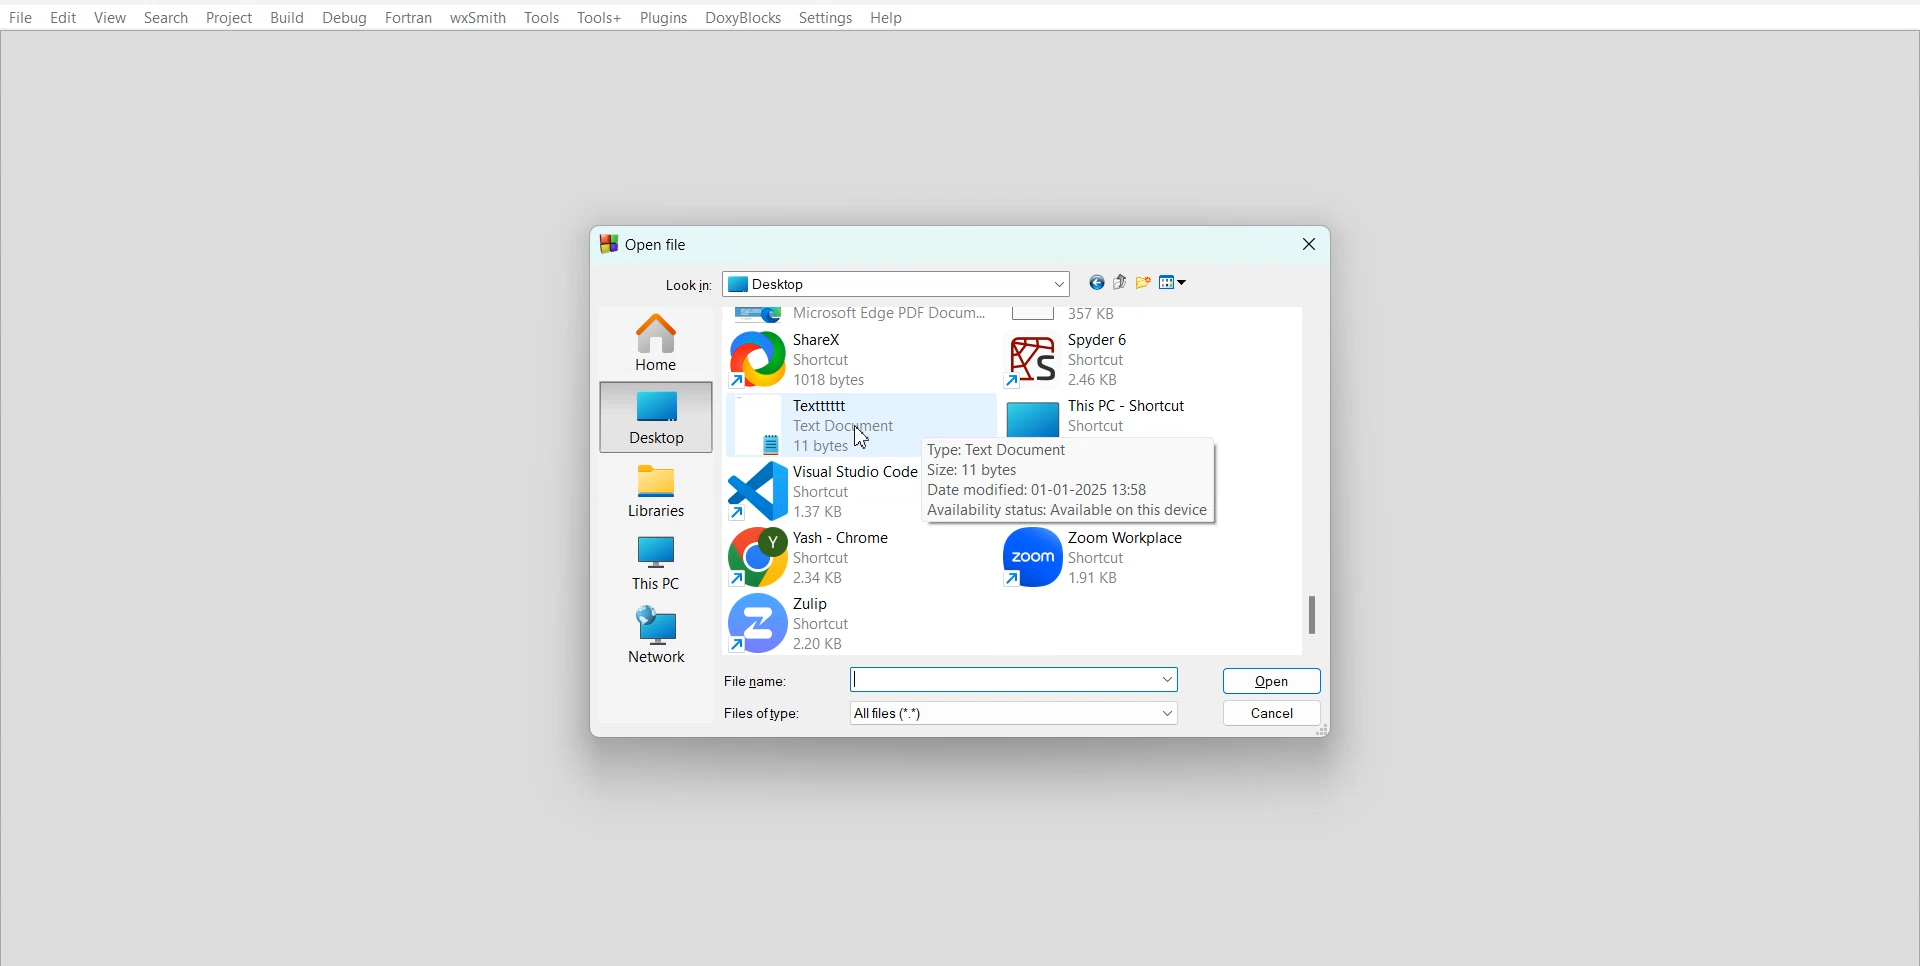  What do you see at coordinates (287, 19) in the screenshot?
I see `Build` at bounding box center [287, 19].